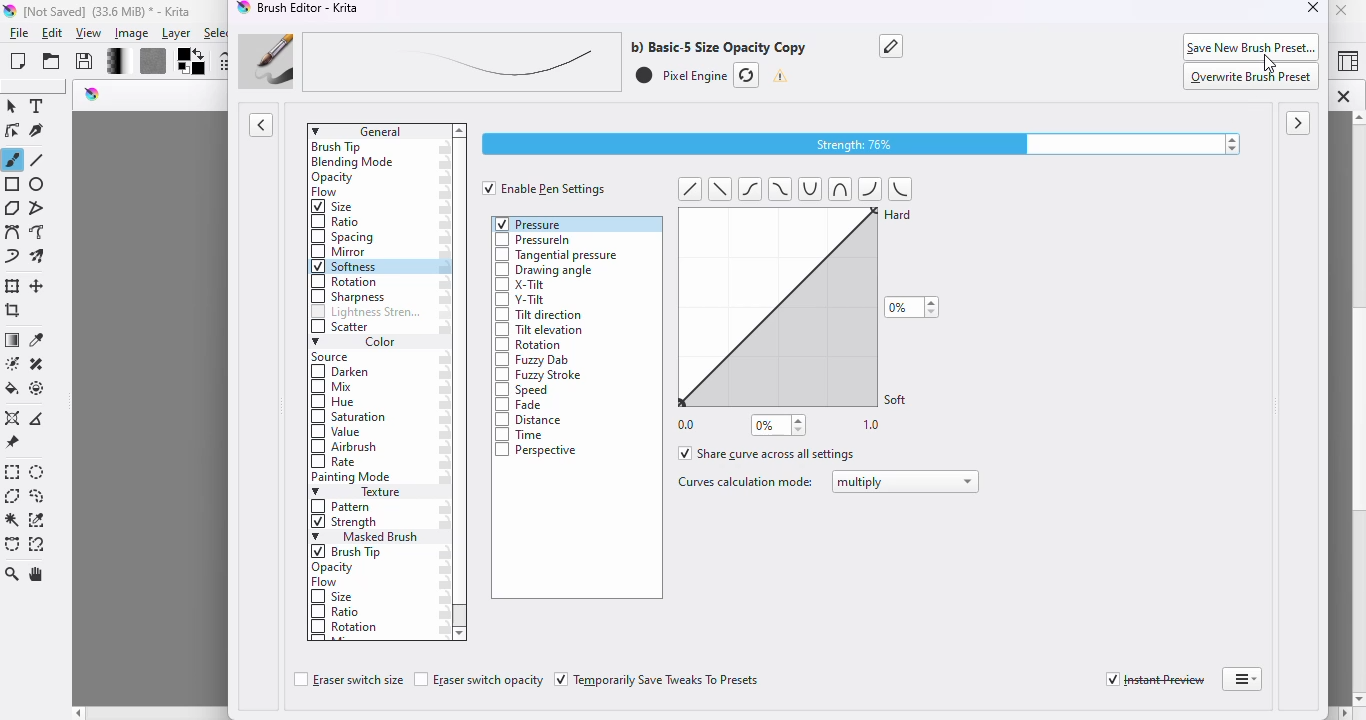 The width and height of the screenshot is (1366, 720). What do you see at coordinates (149, 62) in the screenshot?
I see `fill patterns` at bounding box center [149, 62].